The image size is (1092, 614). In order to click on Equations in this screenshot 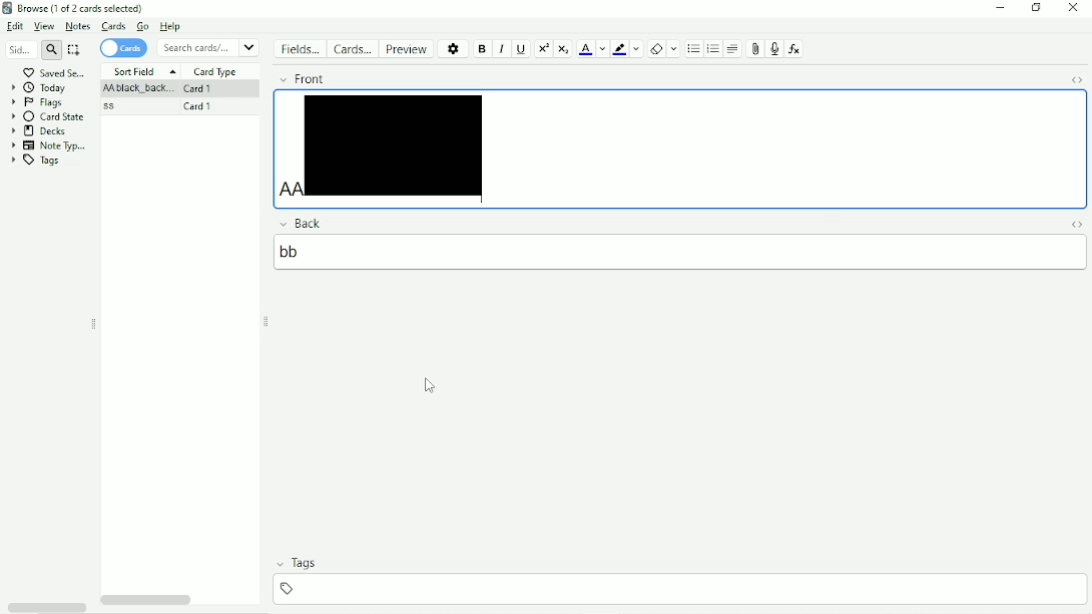, I will do `click(794, 48)`.